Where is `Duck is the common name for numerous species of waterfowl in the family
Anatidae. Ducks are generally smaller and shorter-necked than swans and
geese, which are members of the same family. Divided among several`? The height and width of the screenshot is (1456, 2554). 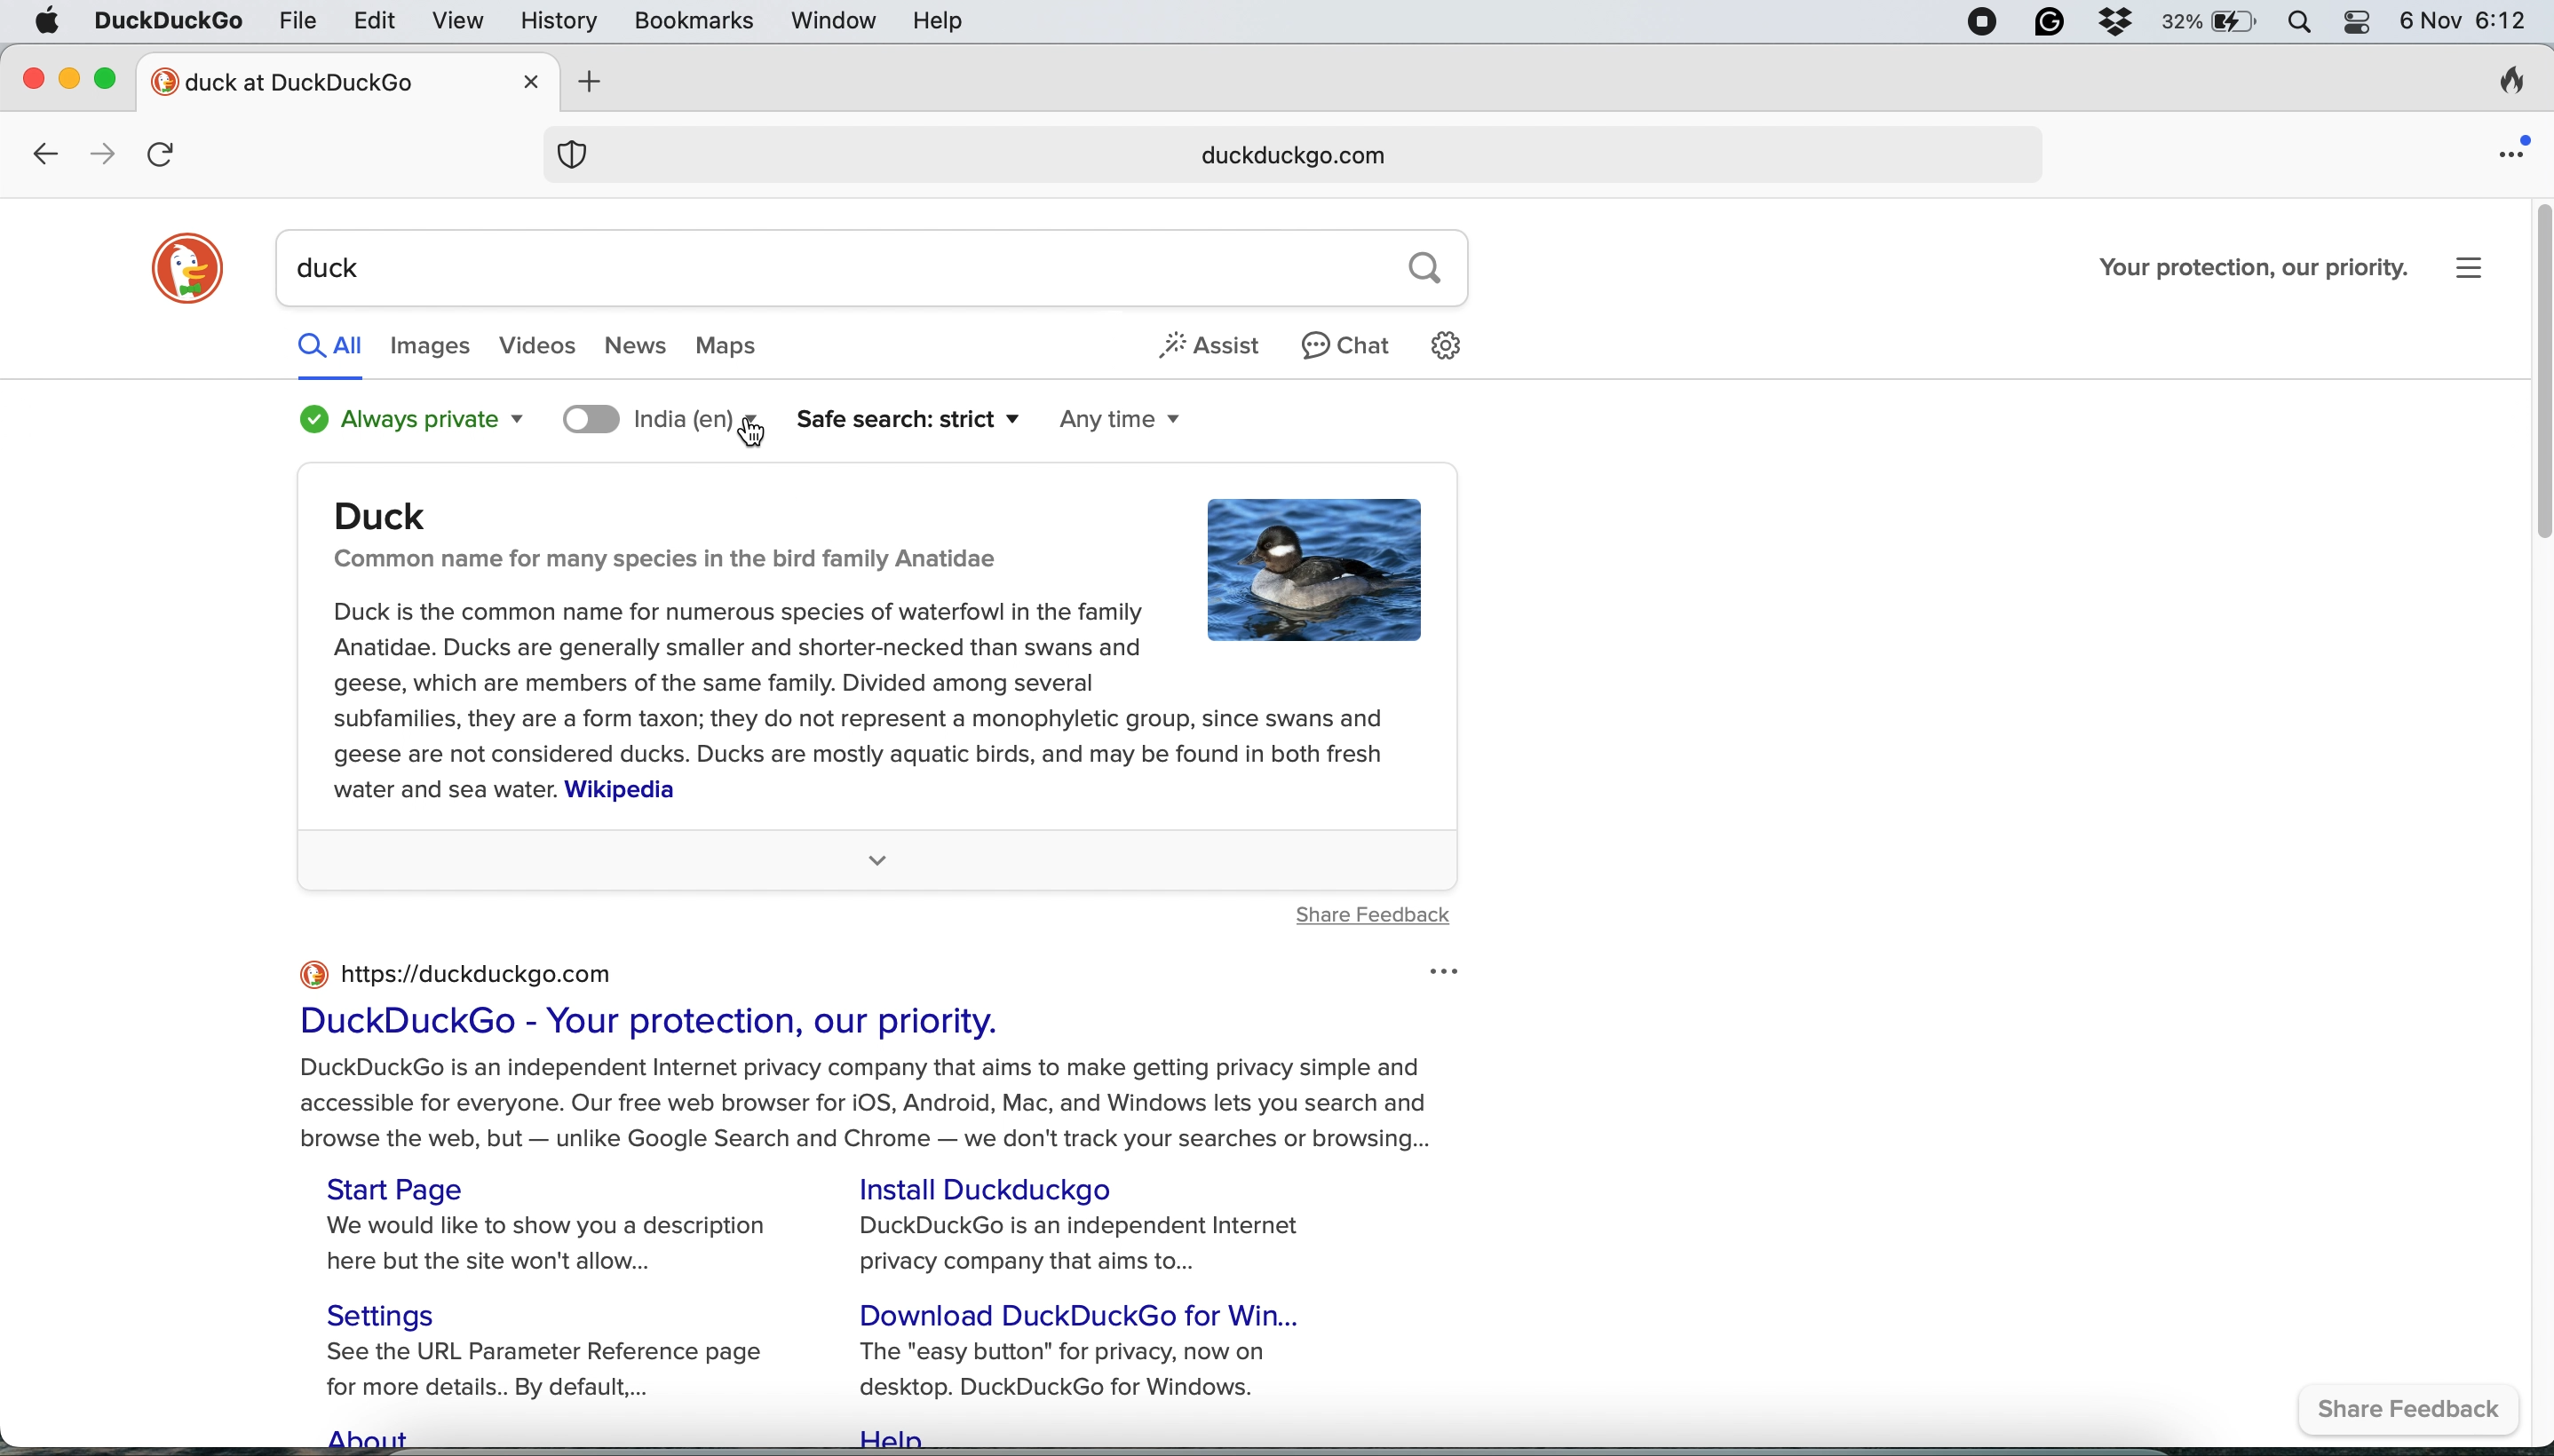 Duck is the common name for numerous species of waterfowl in the family
Anatidae. Ducks are generally smaller and shorter-necked than swans and
geese, which are members of the same family. Divided among several is located at coordinates (739, 643).